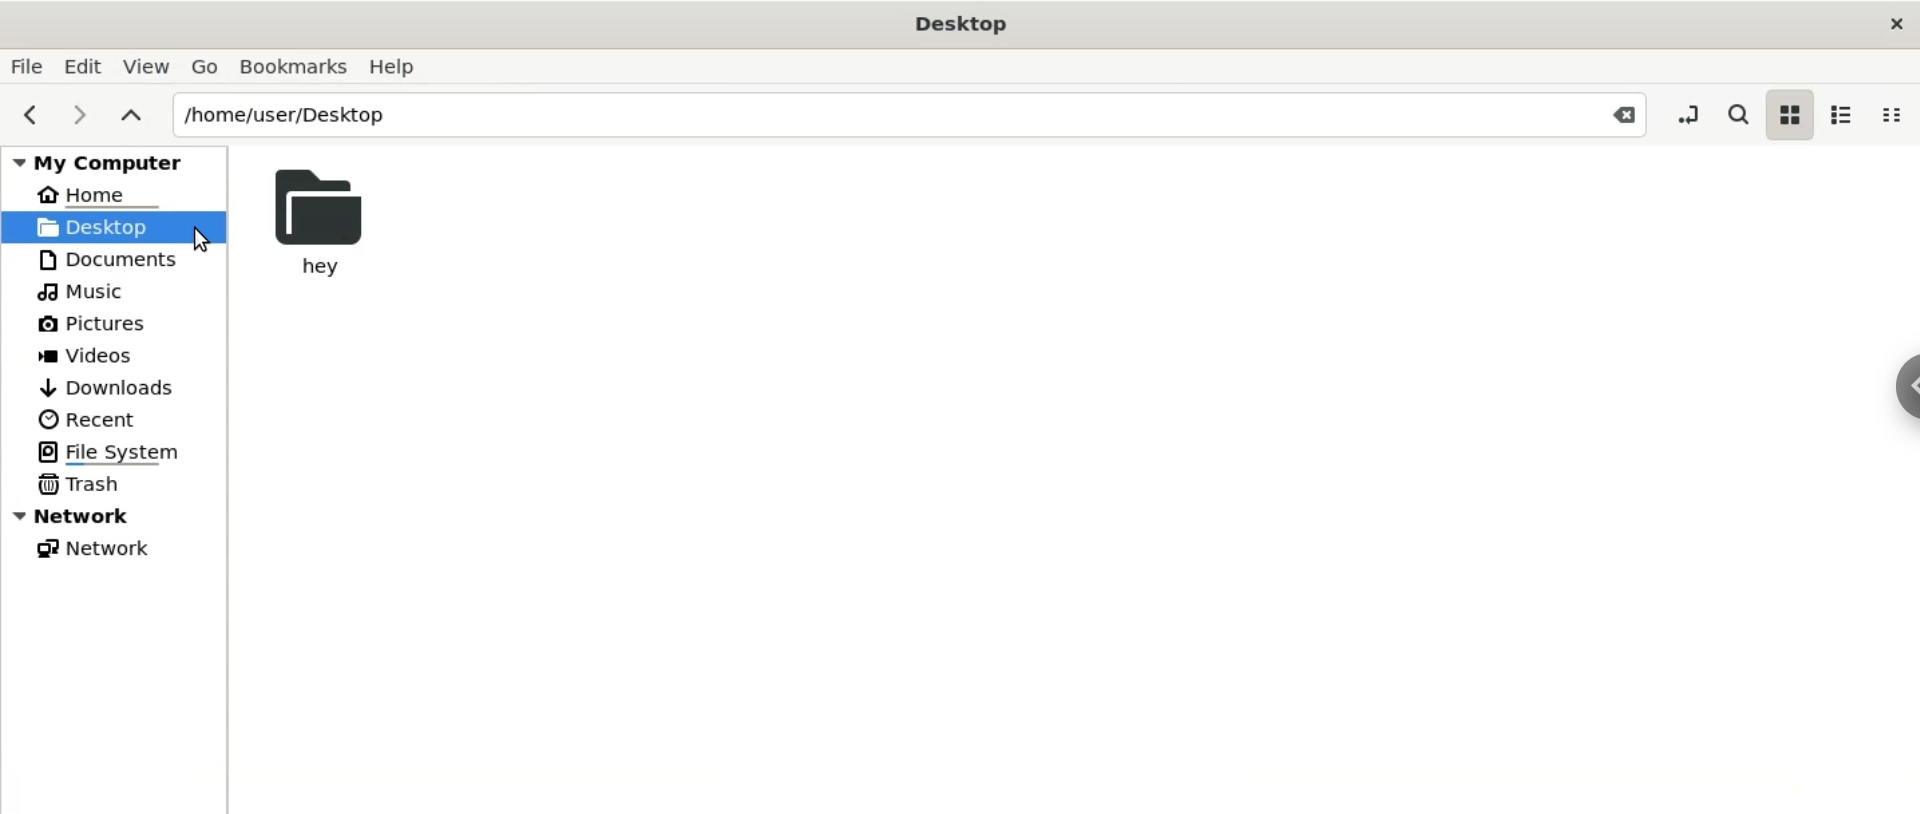 This screenshot has width=1920, height=814. Describe the element at coordinates (86, 290) in the screenshot. I see `Music` at that location.